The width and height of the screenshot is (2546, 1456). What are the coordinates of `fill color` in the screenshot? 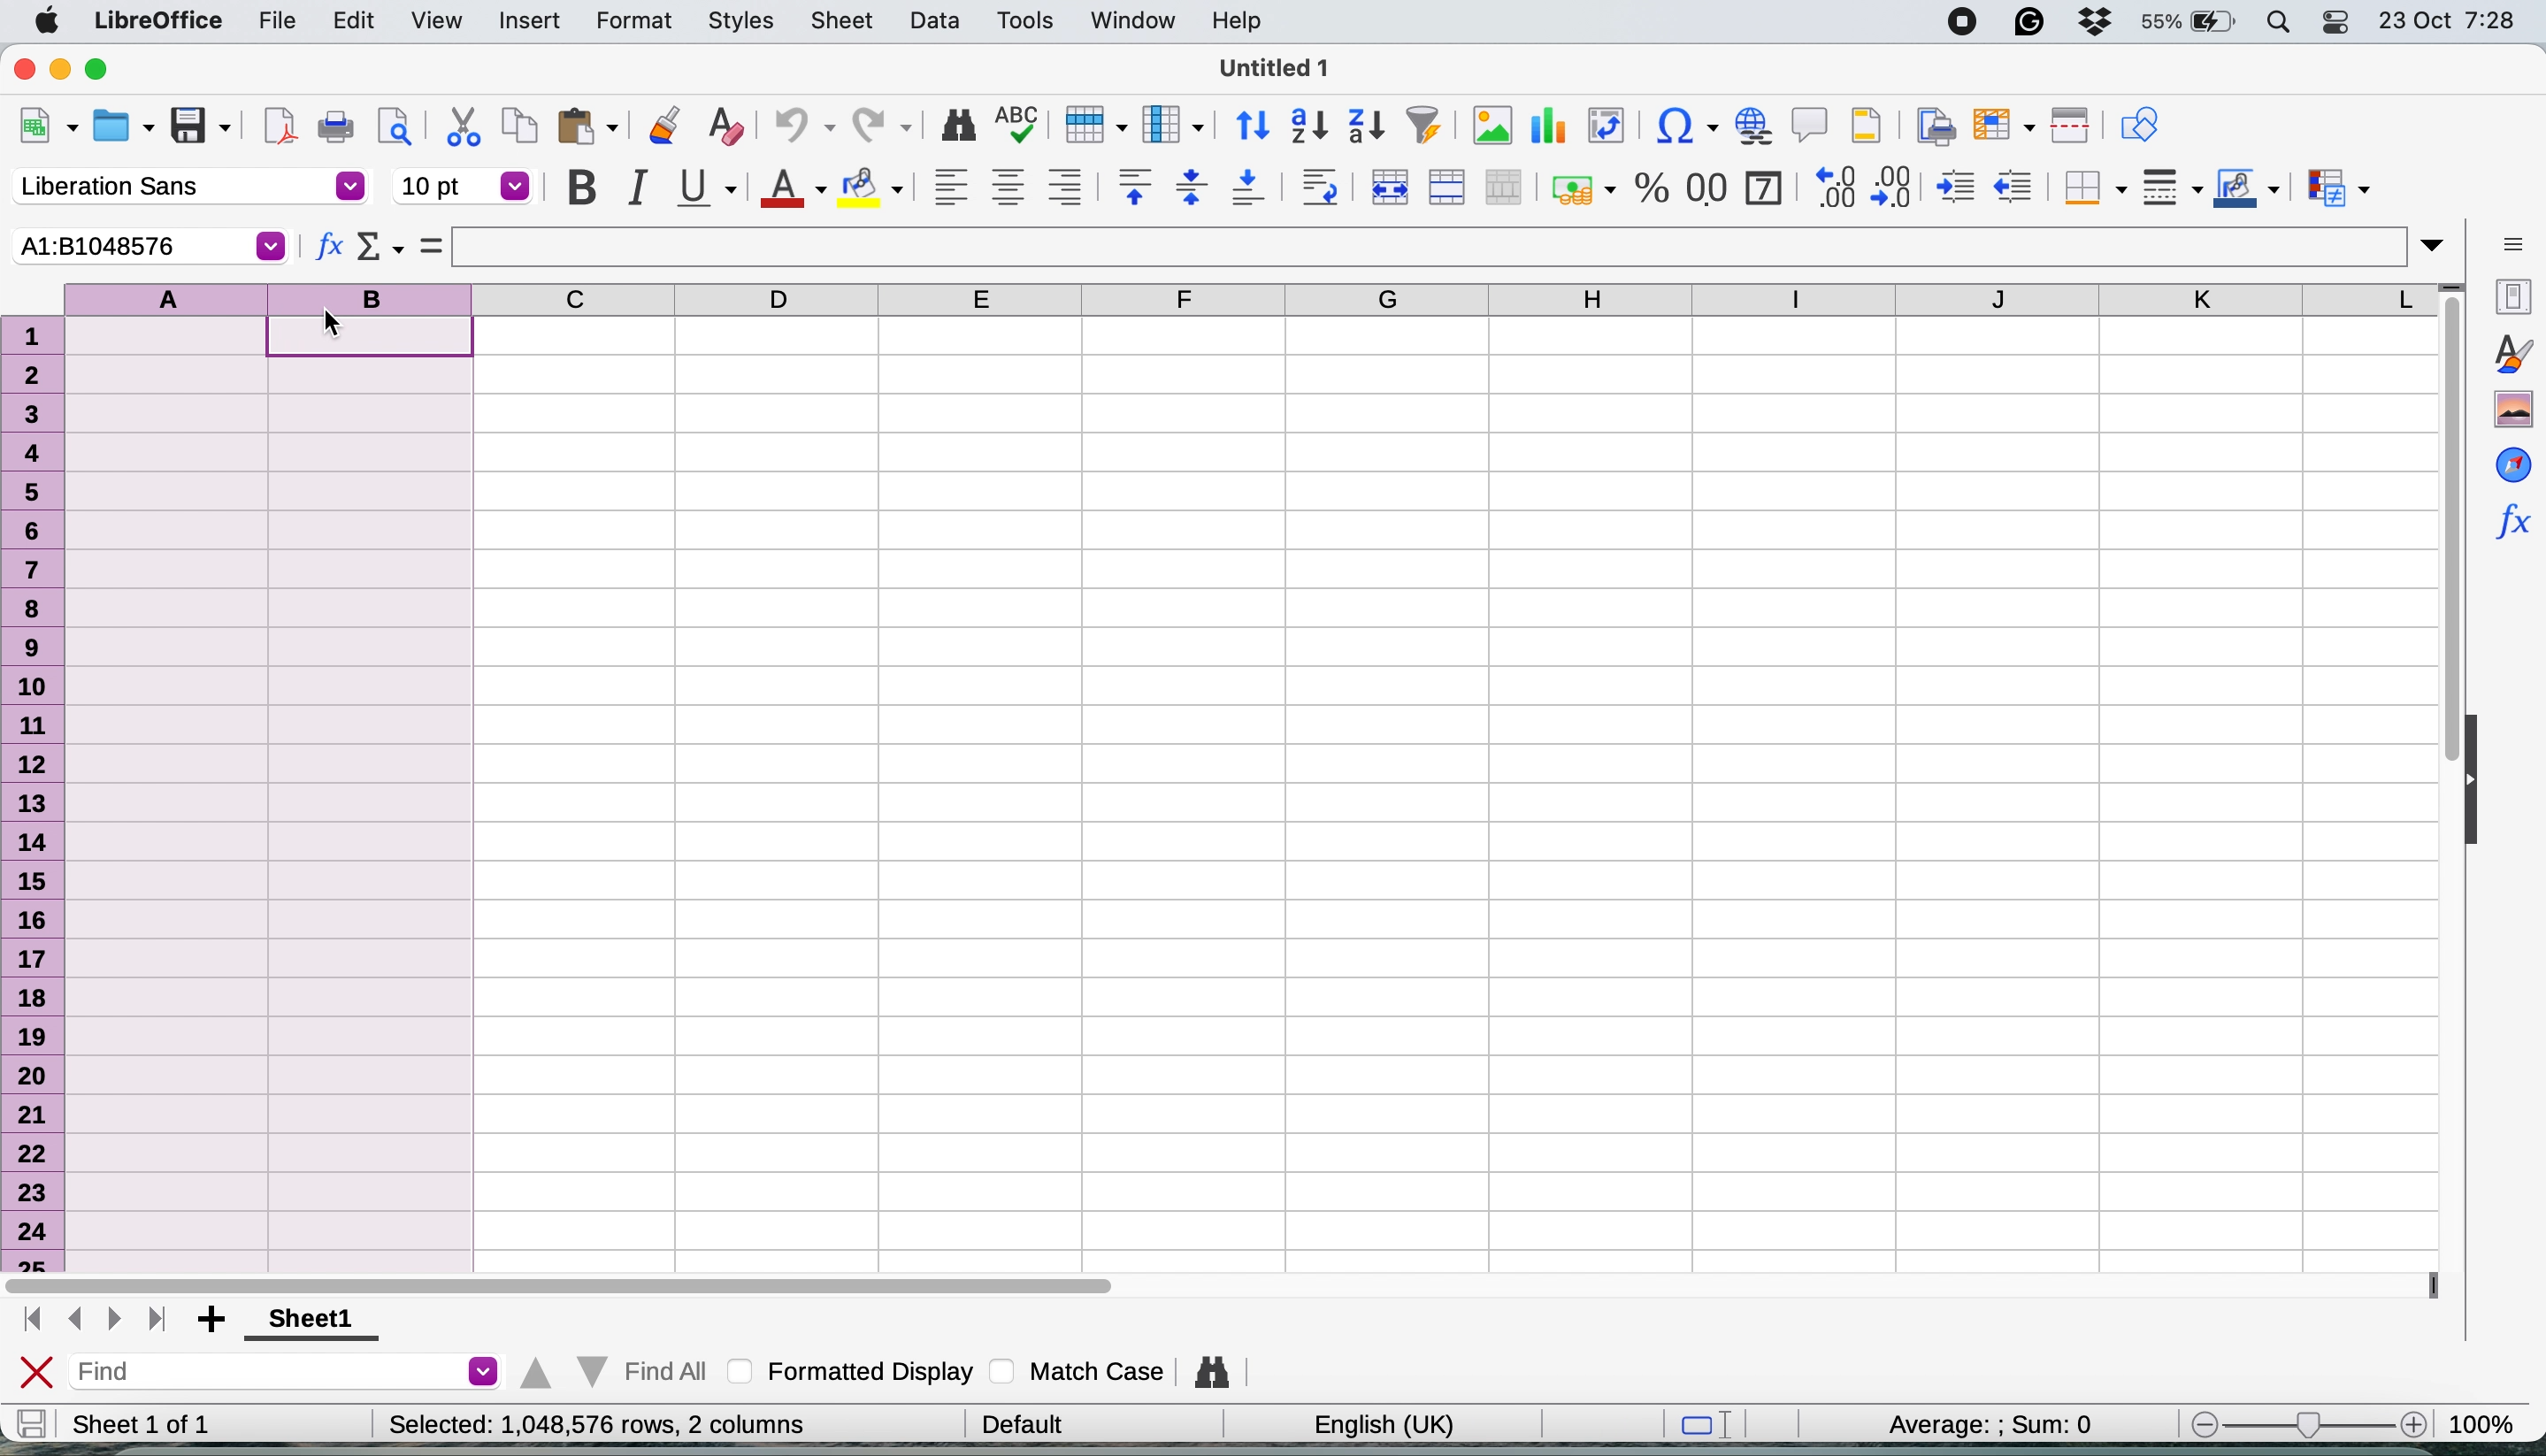 It's located at (871, 188).